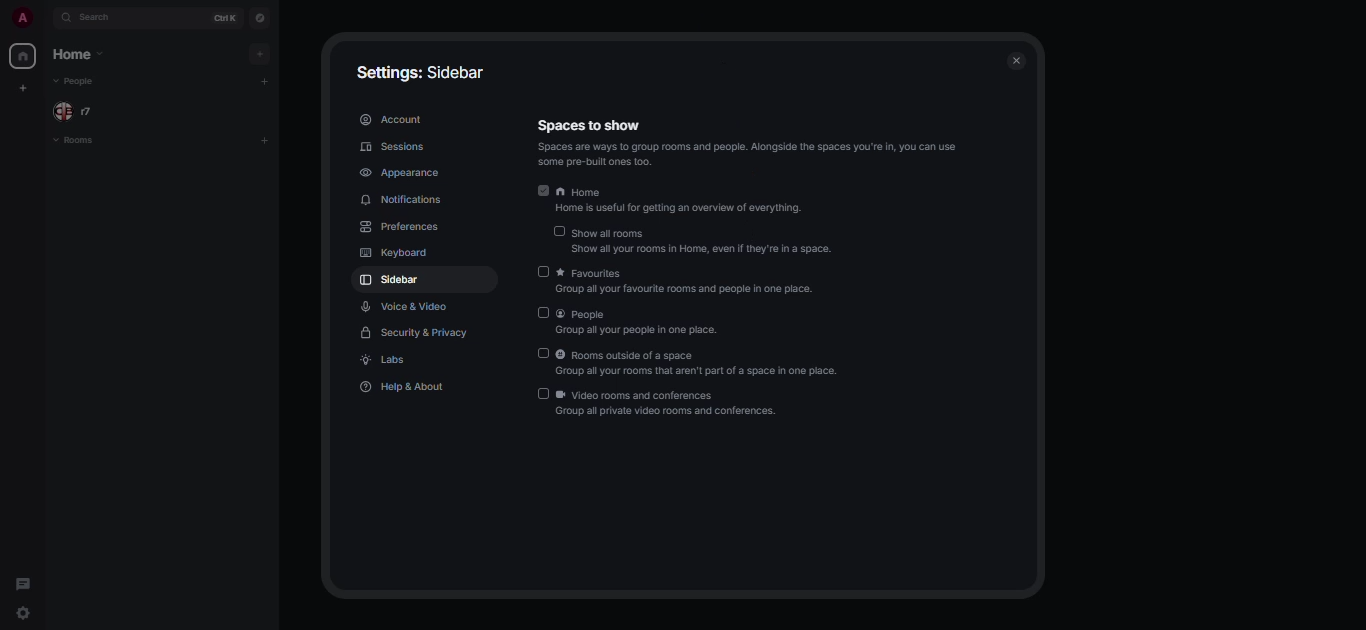 This screenshot has width=1366, height=630. What do you see at coordinates (543, 393) in the screenshot?
I see `disabled` at bounding box center [543, 393].